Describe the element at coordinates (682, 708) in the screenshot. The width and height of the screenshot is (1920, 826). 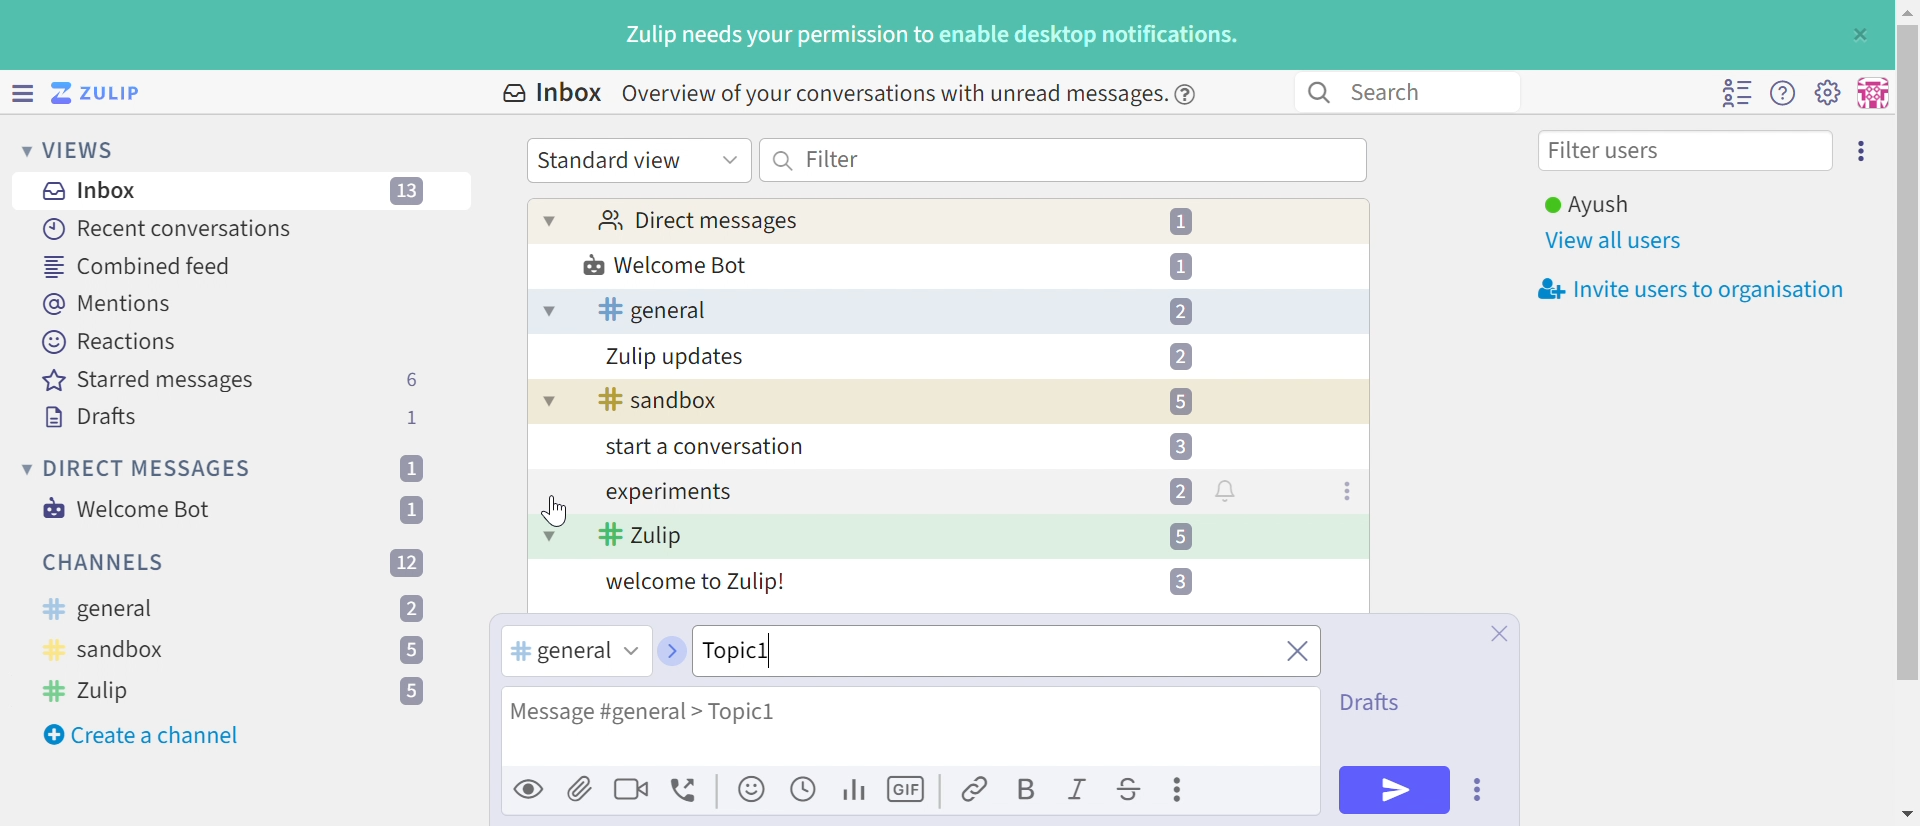
I see `message:#general>Topic1` at that location.